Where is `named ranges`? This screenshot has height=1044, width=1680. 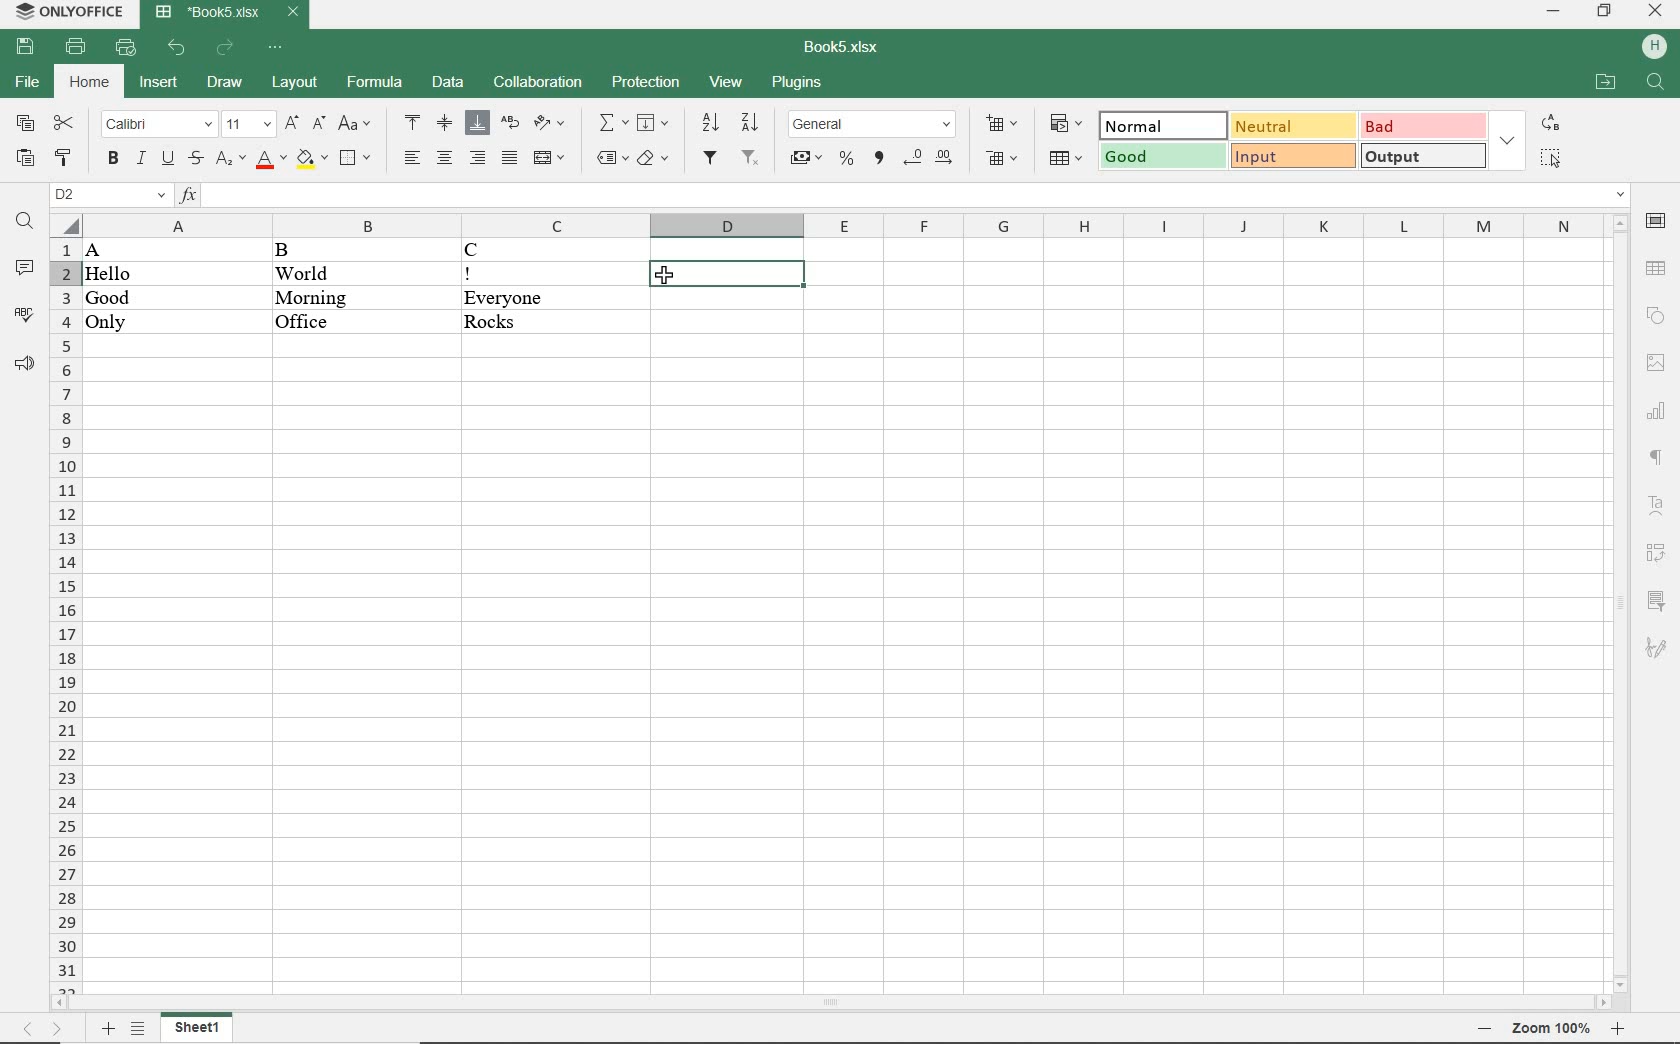 named ranges is located at coordinates (609, 160).